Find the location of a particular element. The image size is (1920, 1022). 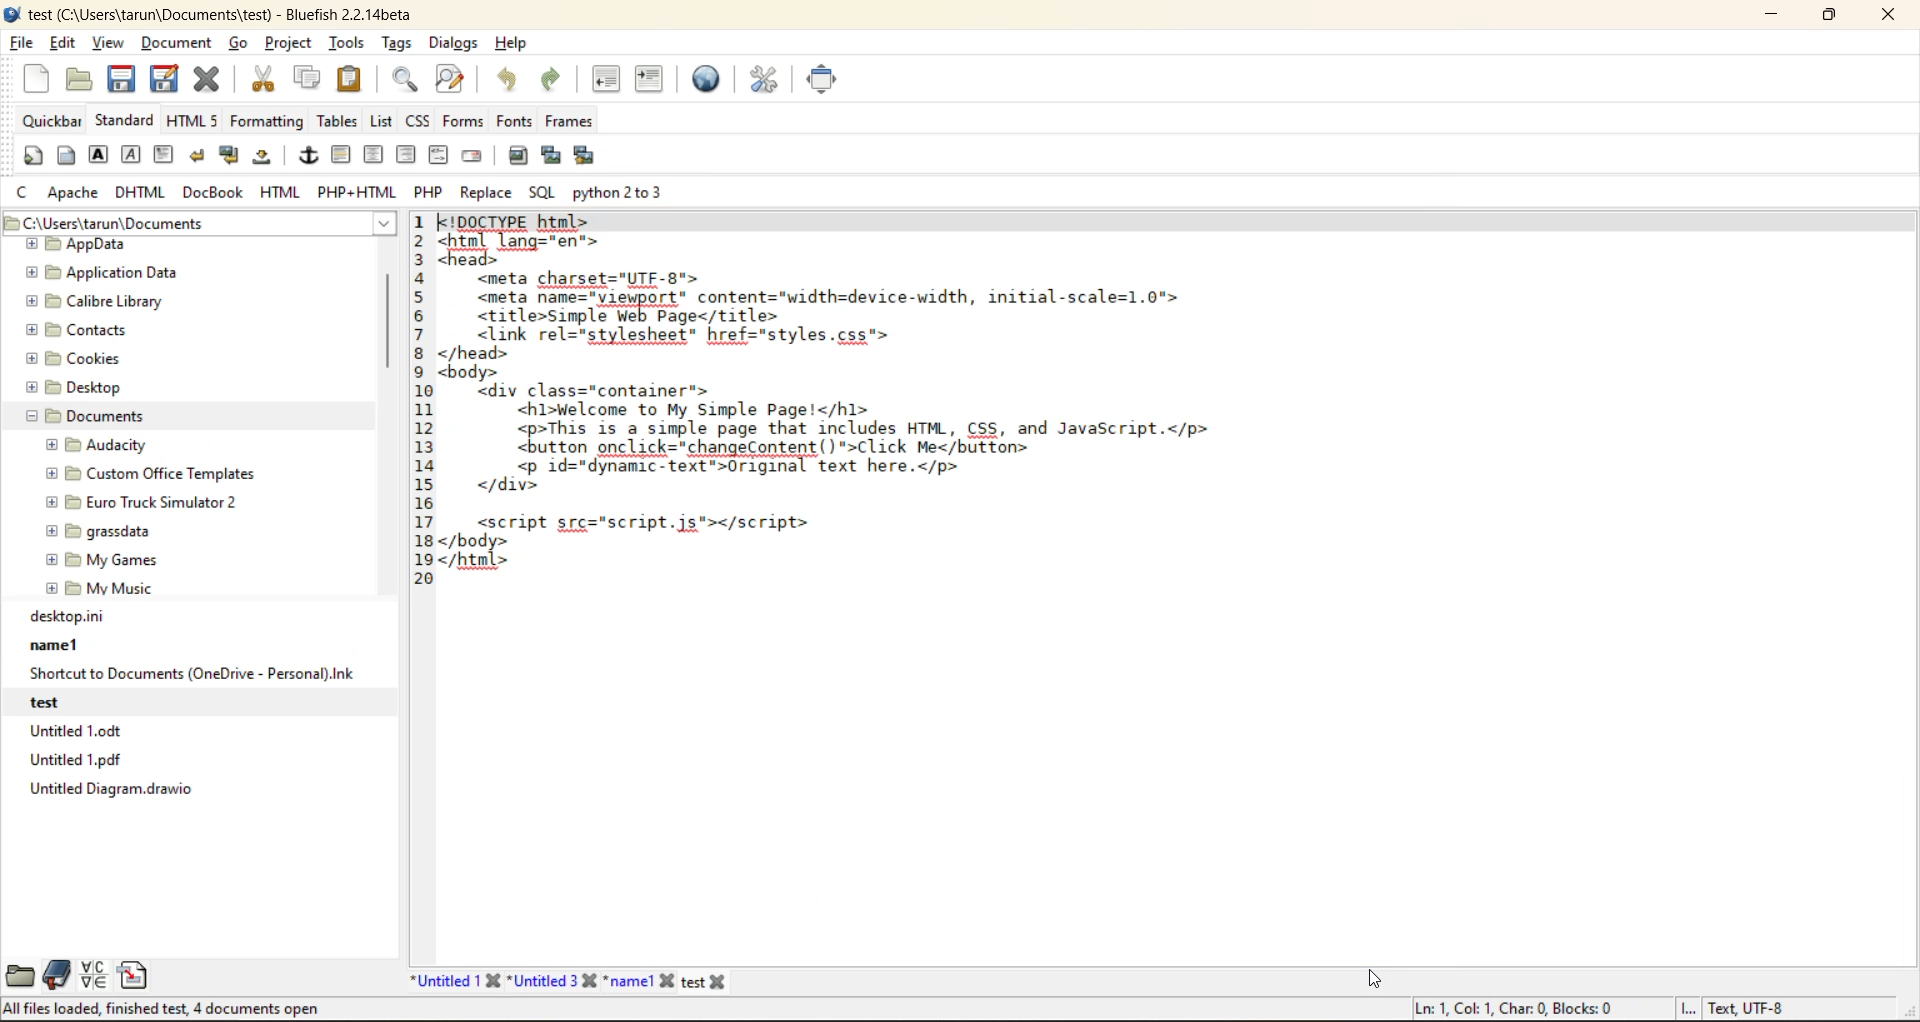

frames is located at coordinates (576, 121).